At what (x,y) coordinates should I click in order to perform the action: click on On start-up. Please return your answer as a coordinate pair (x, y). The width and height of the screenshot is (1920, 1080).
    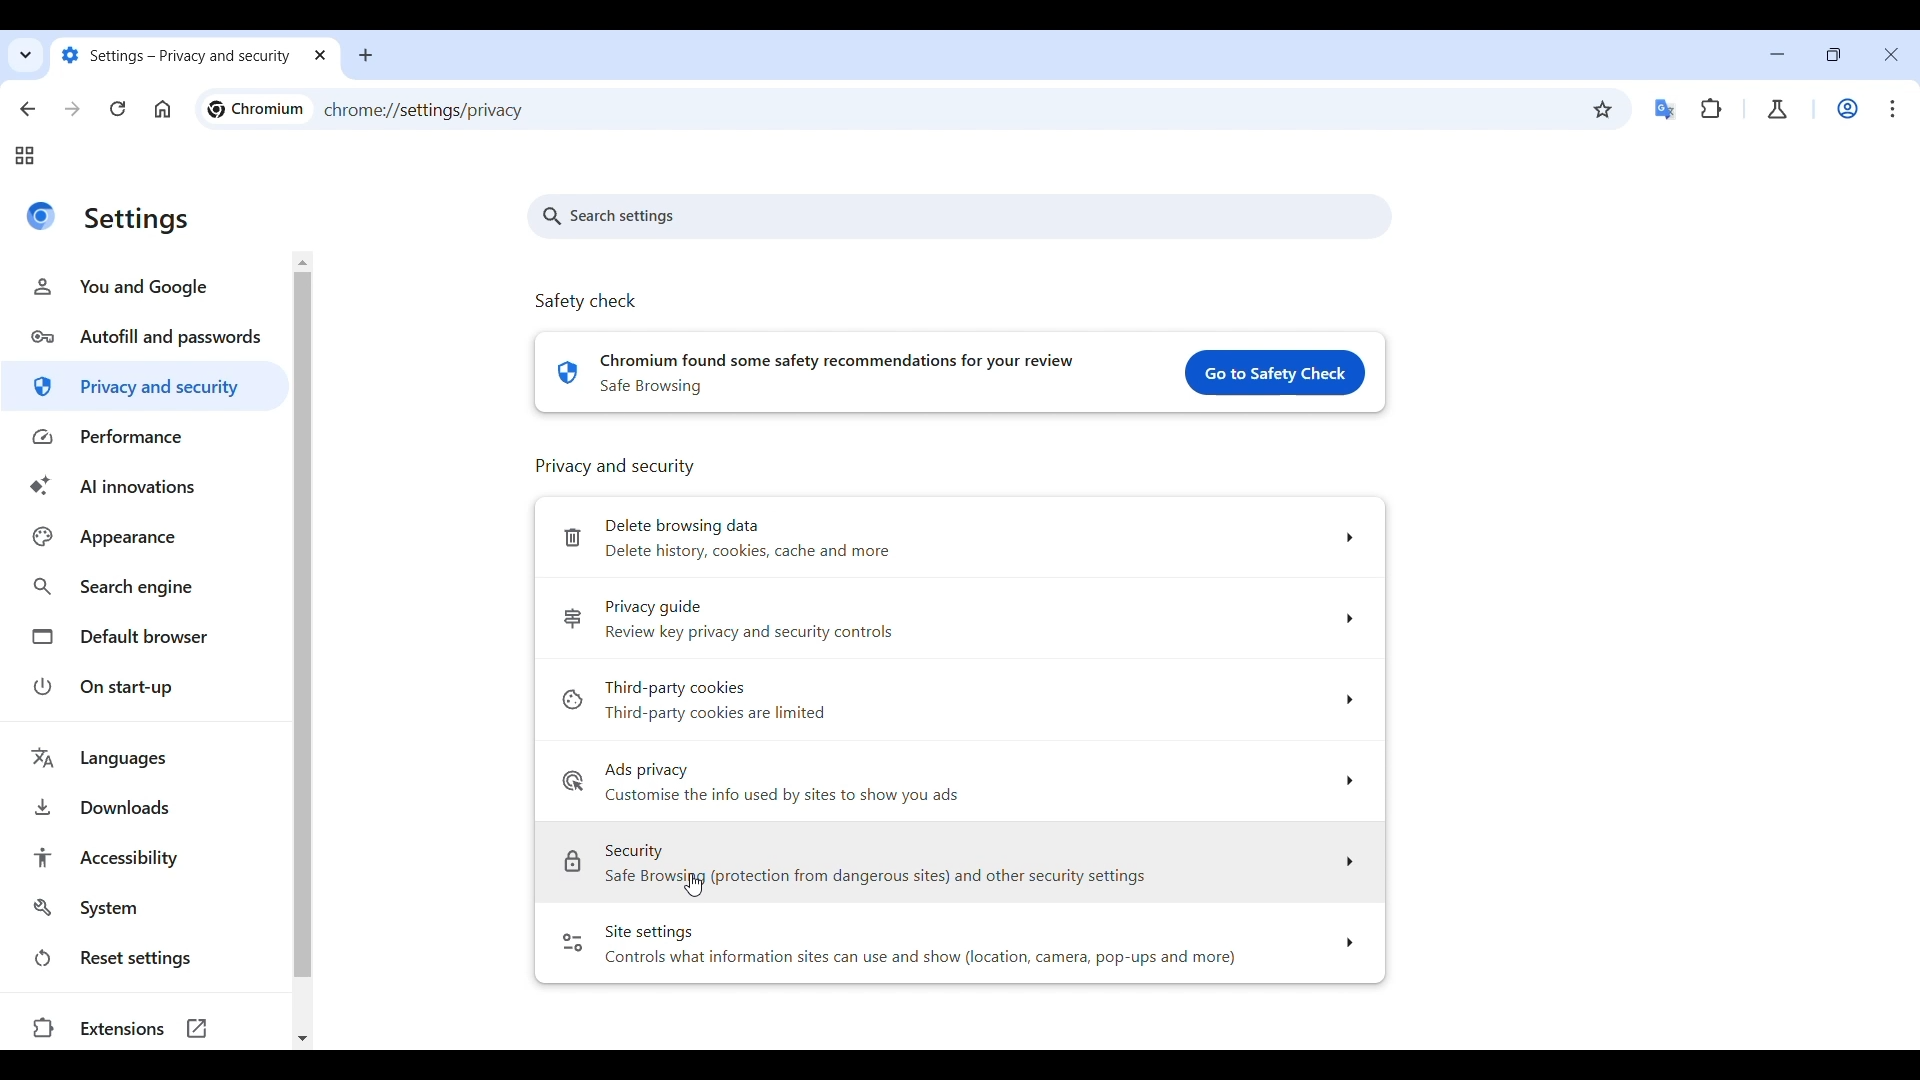
    Looking at the image, I should click on (148, 687).